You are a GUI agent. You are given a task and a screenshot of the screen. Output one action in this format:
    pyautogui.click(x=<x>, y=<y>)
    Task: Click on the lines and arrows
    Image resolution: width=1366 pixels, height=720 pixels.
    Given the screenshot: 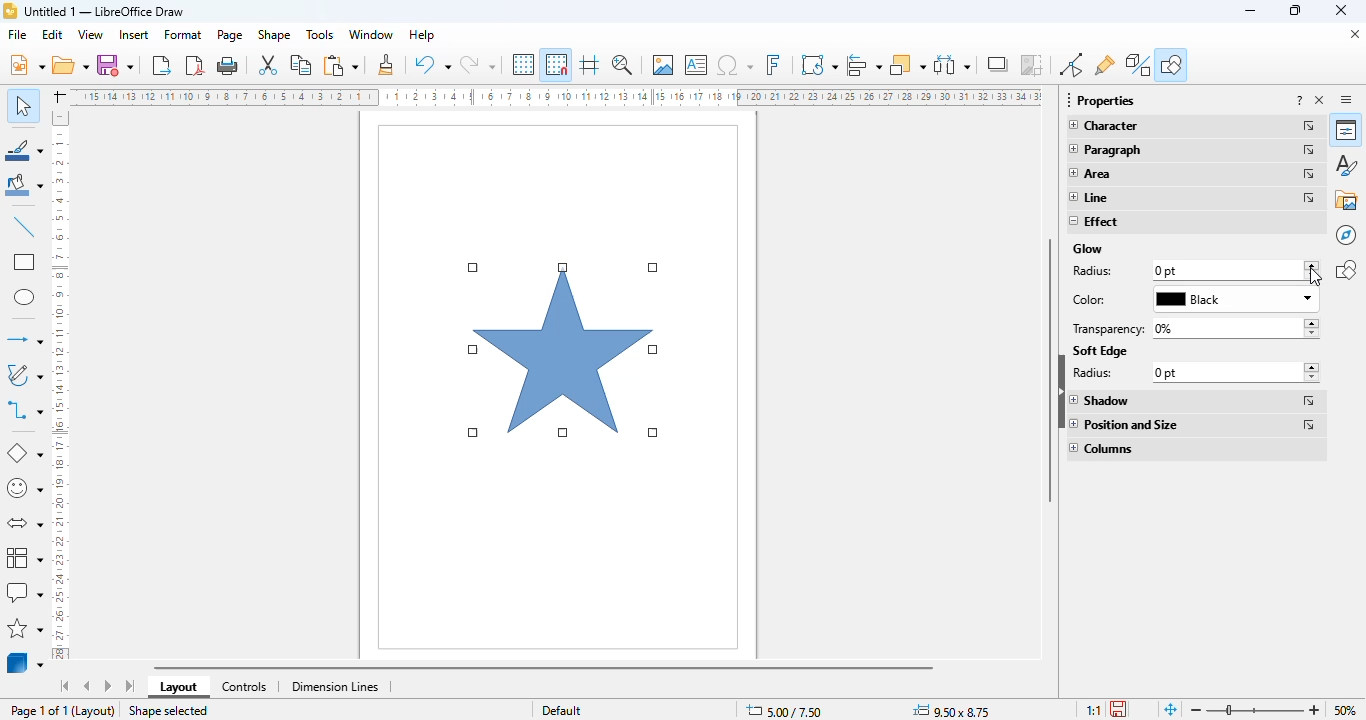 What is the action you would take?
    pyautogui.click(x=24, y=340)
    